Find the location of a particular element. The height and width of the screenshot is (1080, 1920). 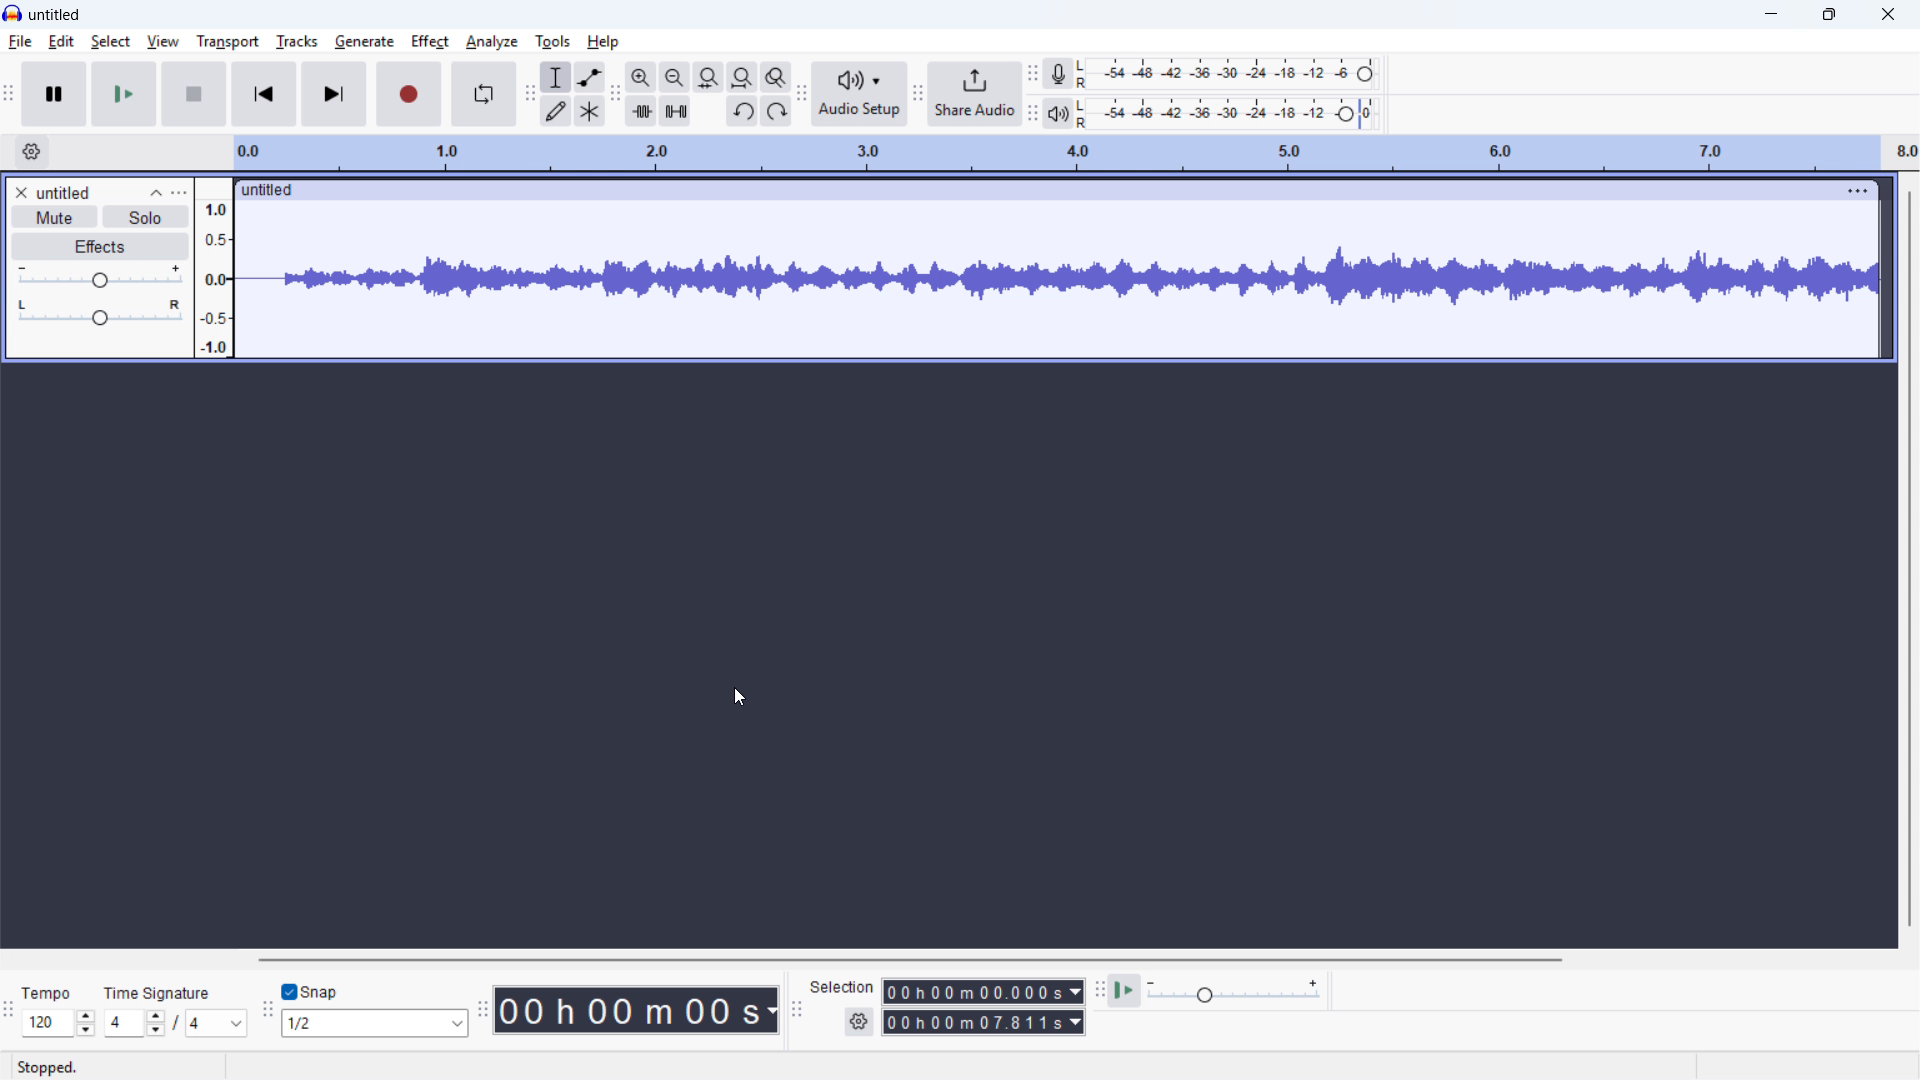

stop is located at coordinates (195, 94).